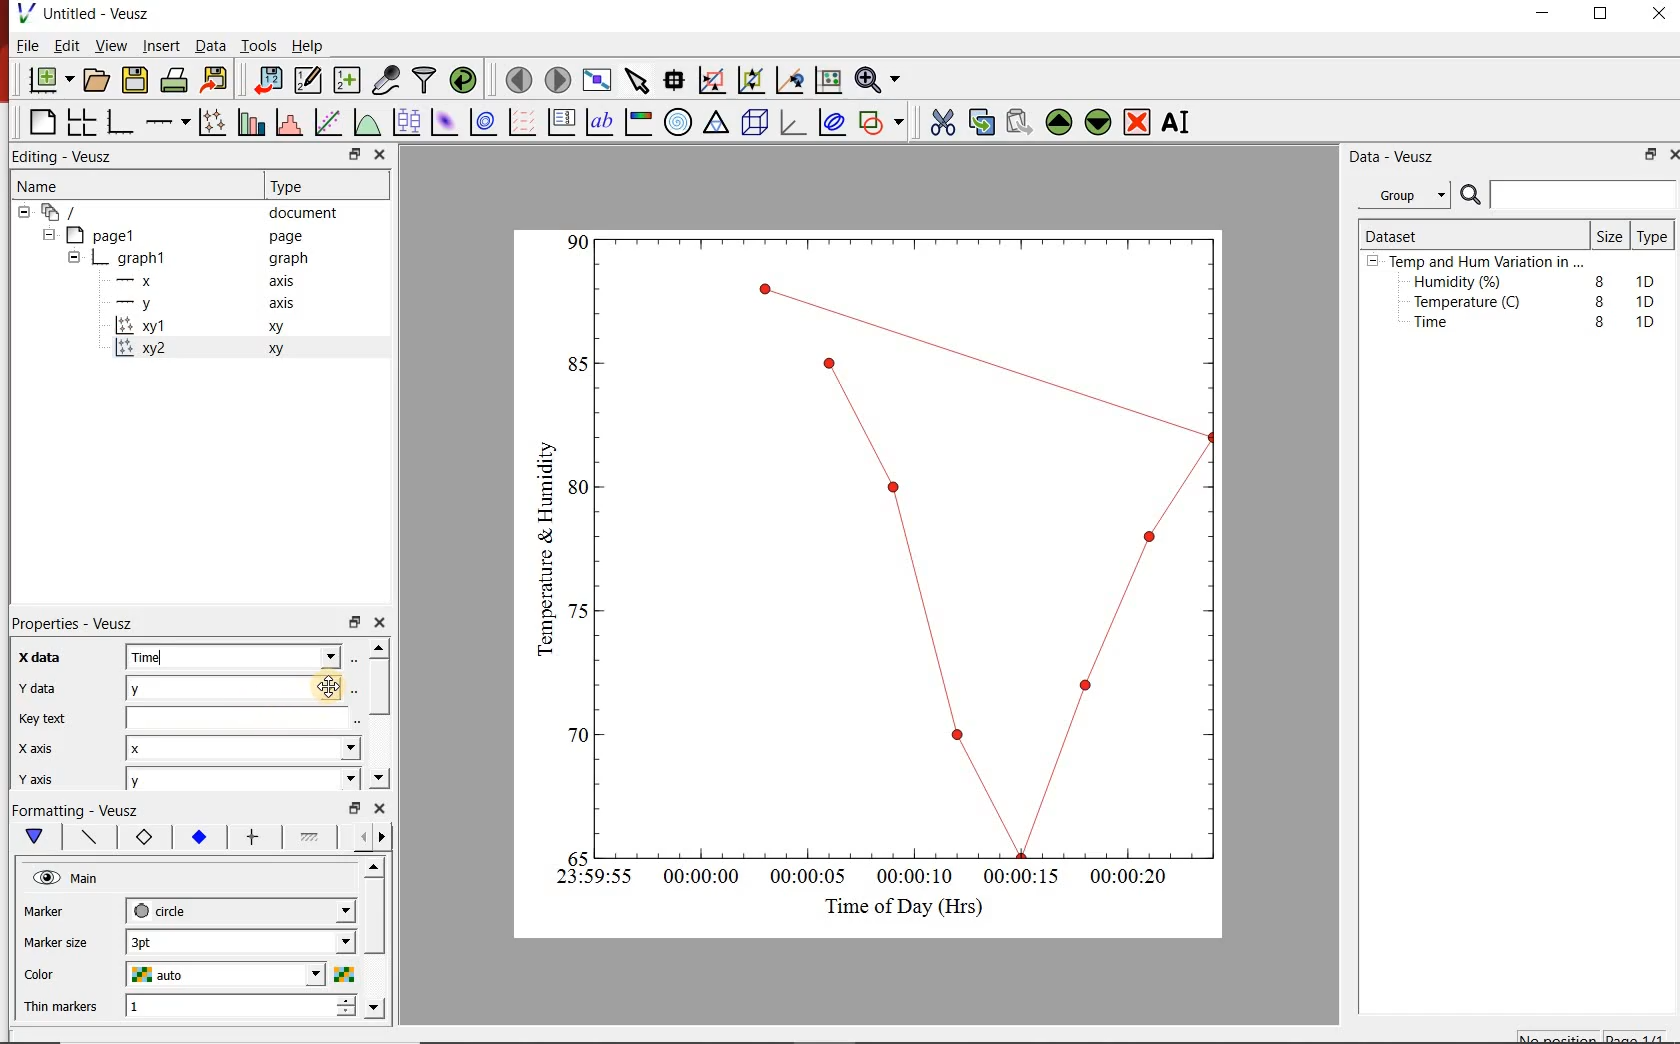  Describe the element at coordinates (604, 121) in the screenshot. I see `text label` at that location.